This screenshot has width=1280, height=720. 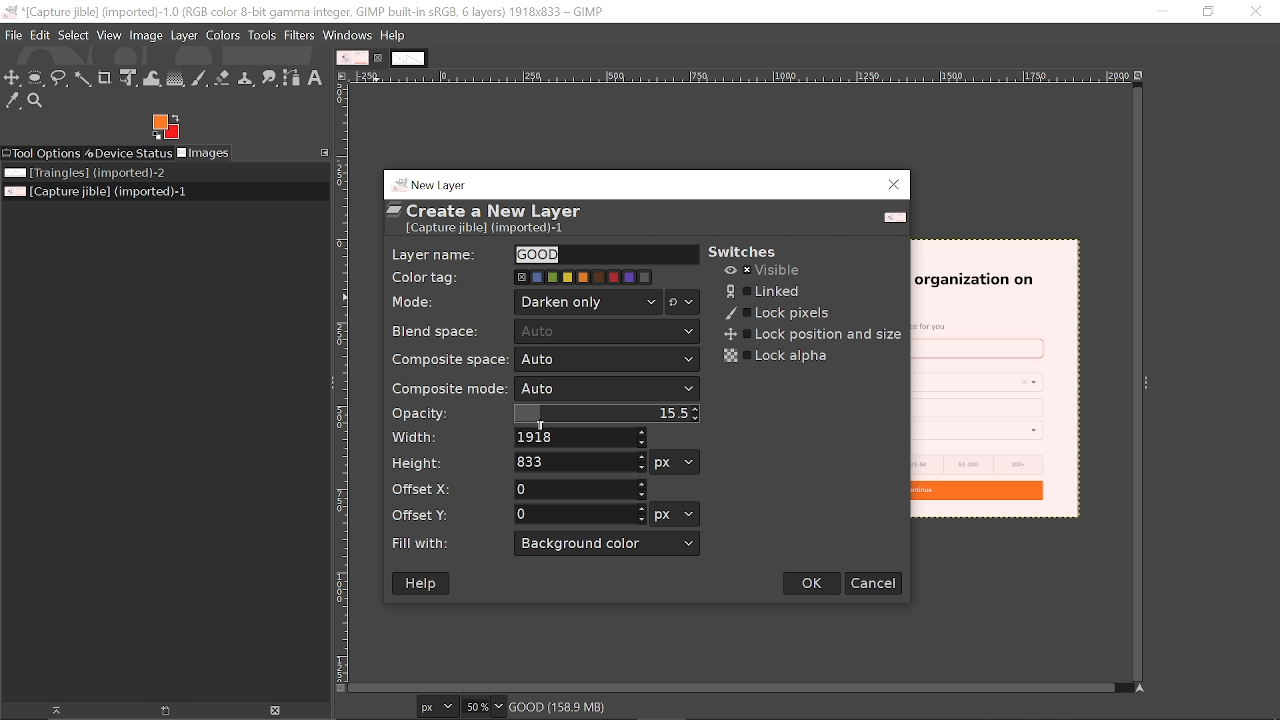 What do you see at coordinates (342, 76) in the screenshot?
I see `Access this image menu` at bounding box center [342, 76].